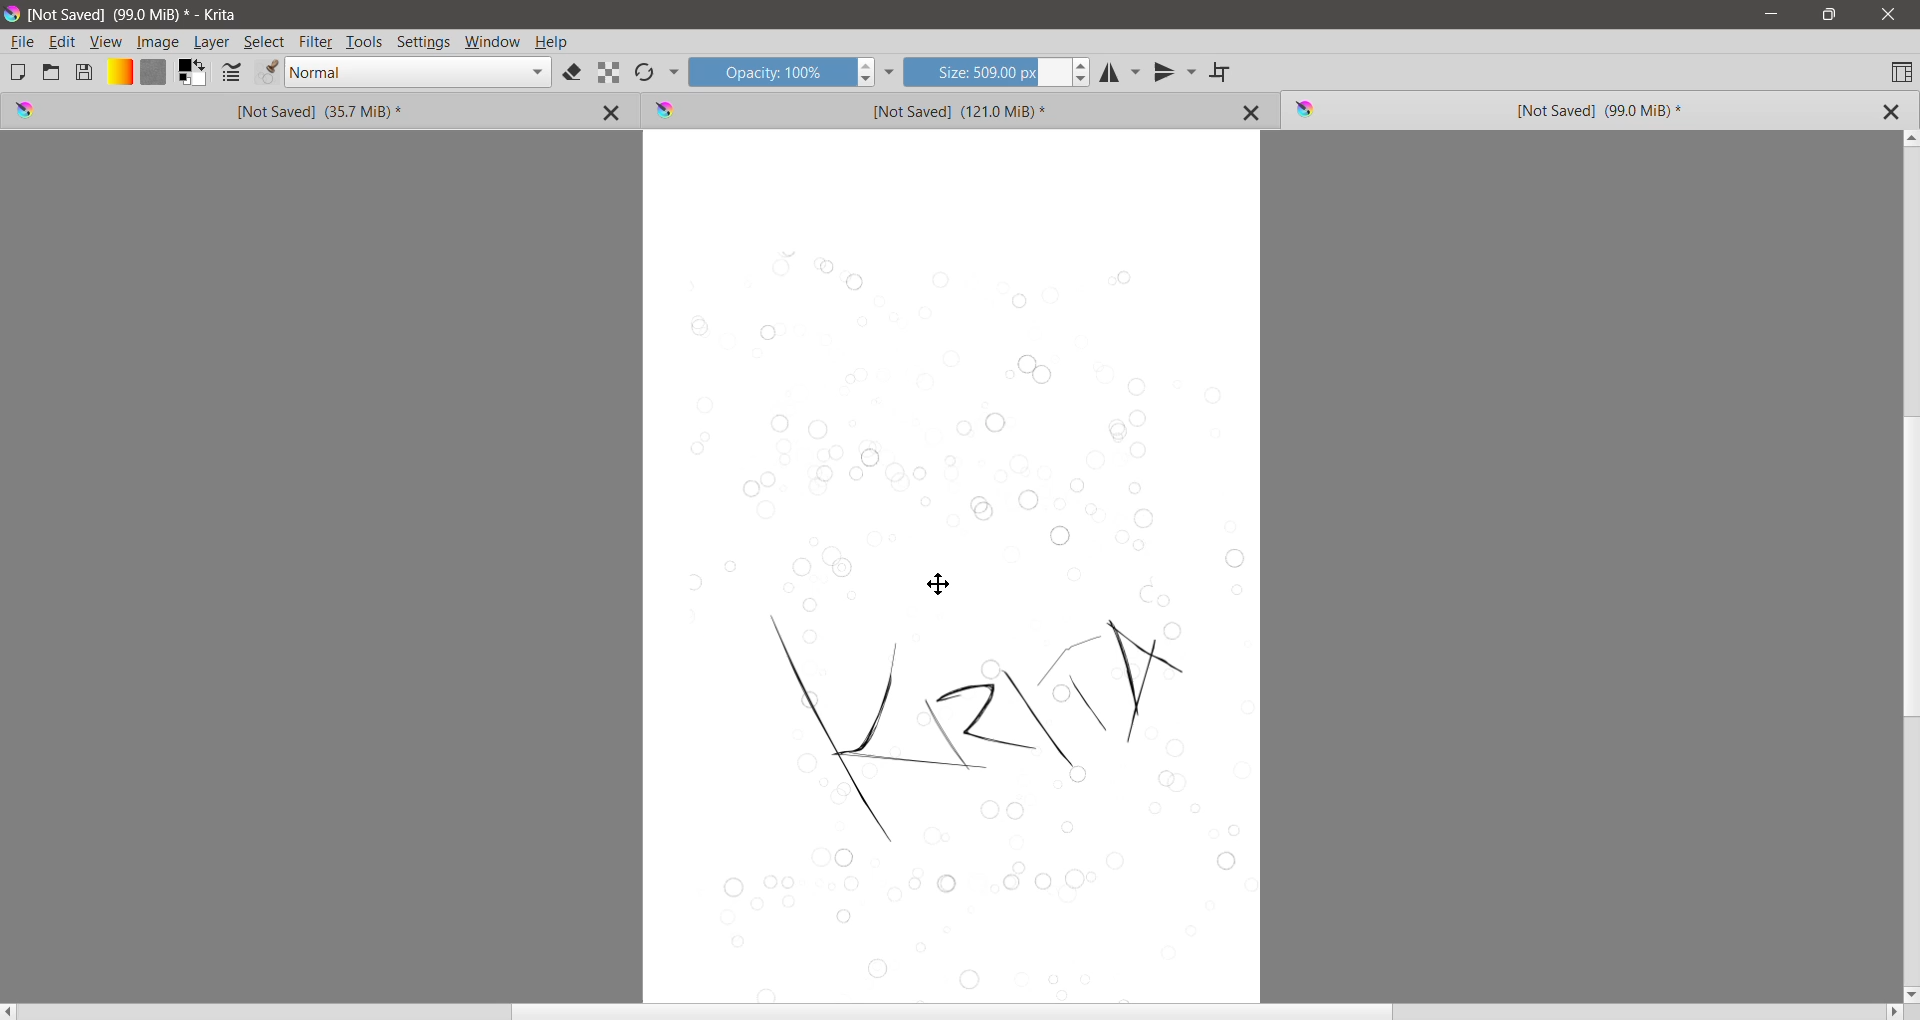 This screenshot has width=1920, height=1020. What do you see at coordinates (1889, 112) in the screenshot?
I see `Close Tab` at bounding box center [1889, 112].